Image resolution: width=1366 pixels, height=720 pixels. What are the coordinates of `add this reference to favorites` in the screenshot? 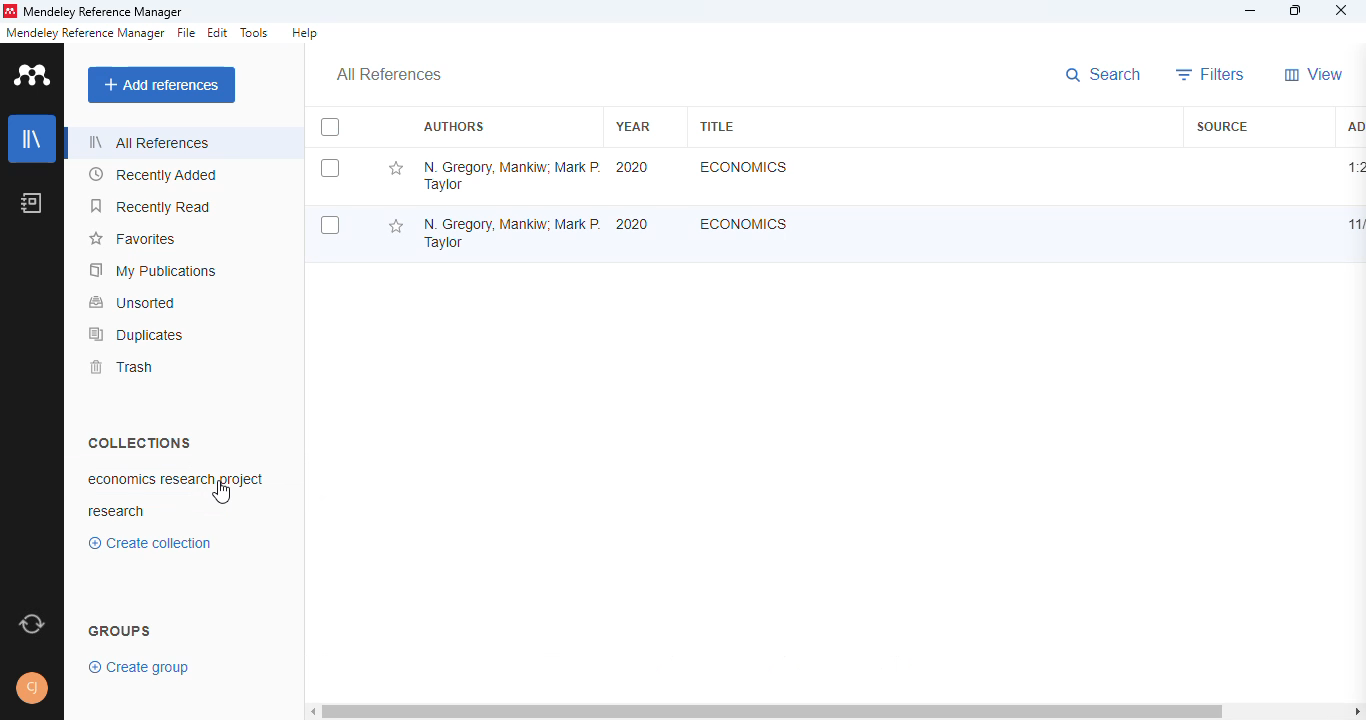 It's located at (395, 169).